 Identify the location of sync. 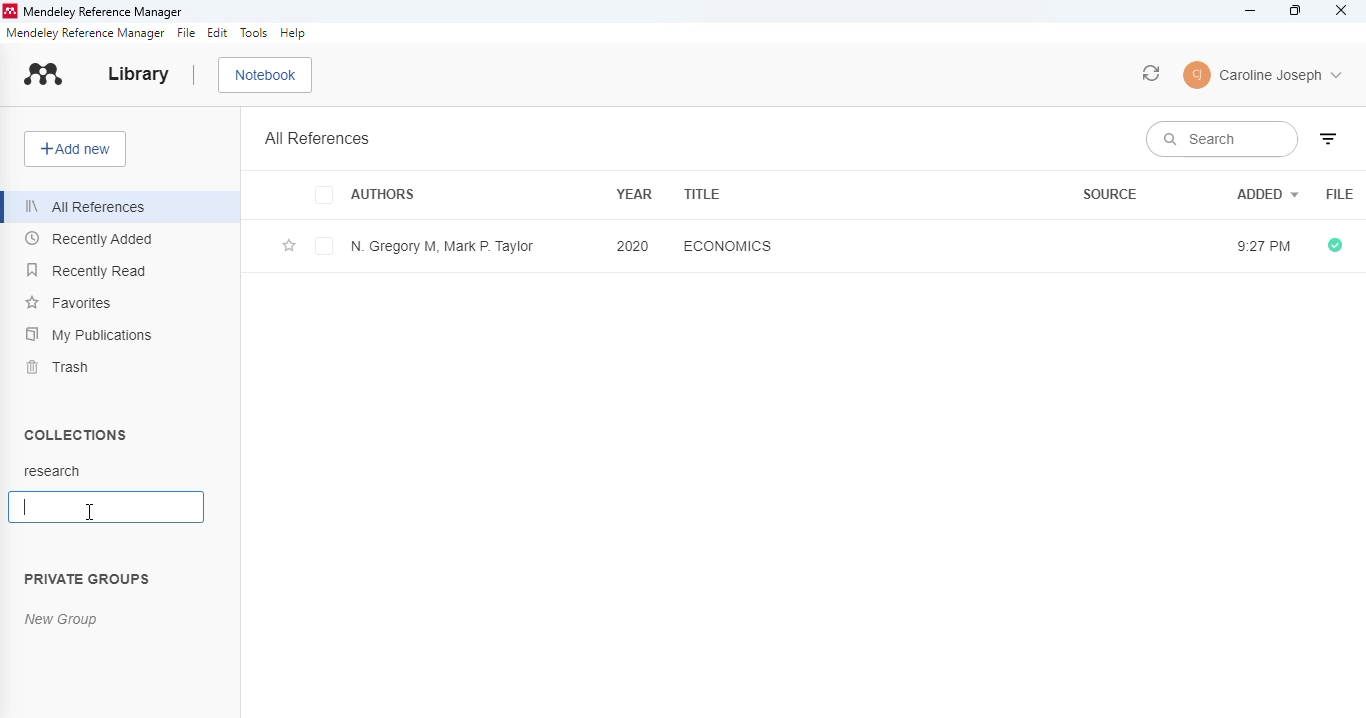
(1152, 73).